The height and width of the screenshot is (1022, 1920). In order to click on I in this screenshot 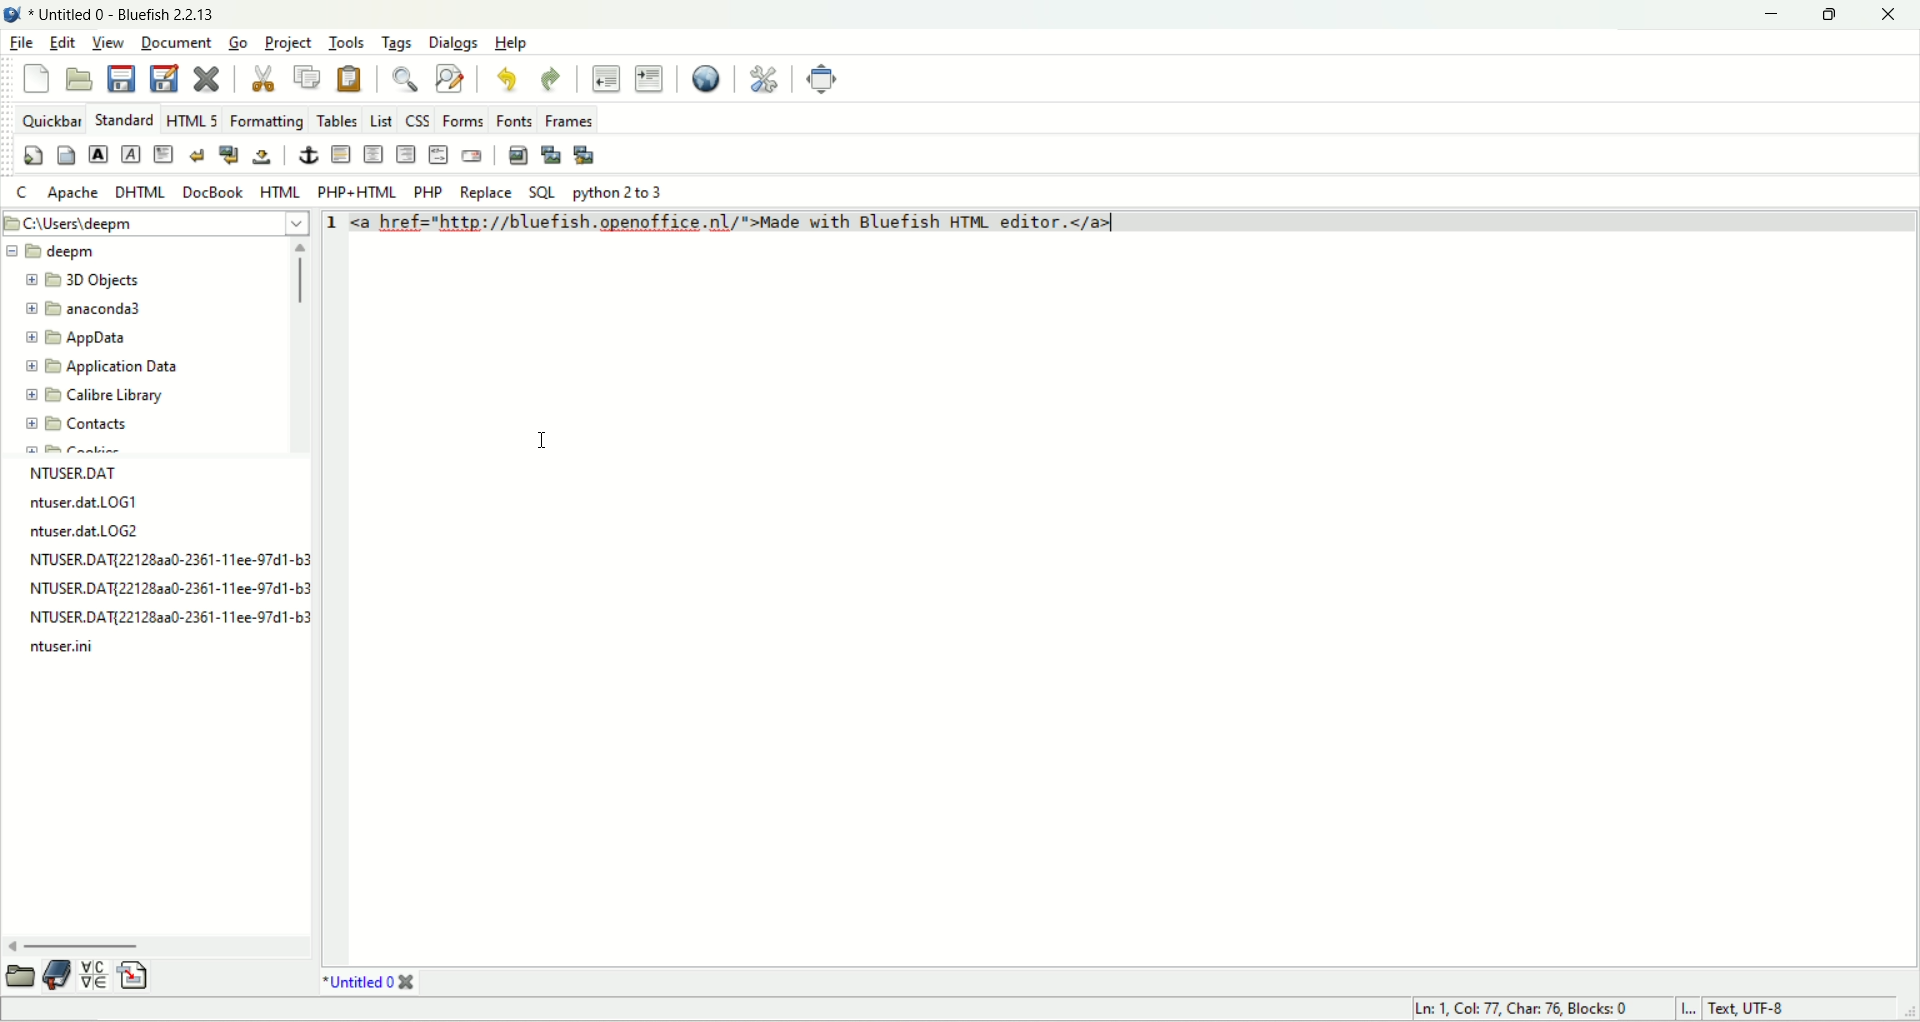, I will do `click(1685, 1009)`.